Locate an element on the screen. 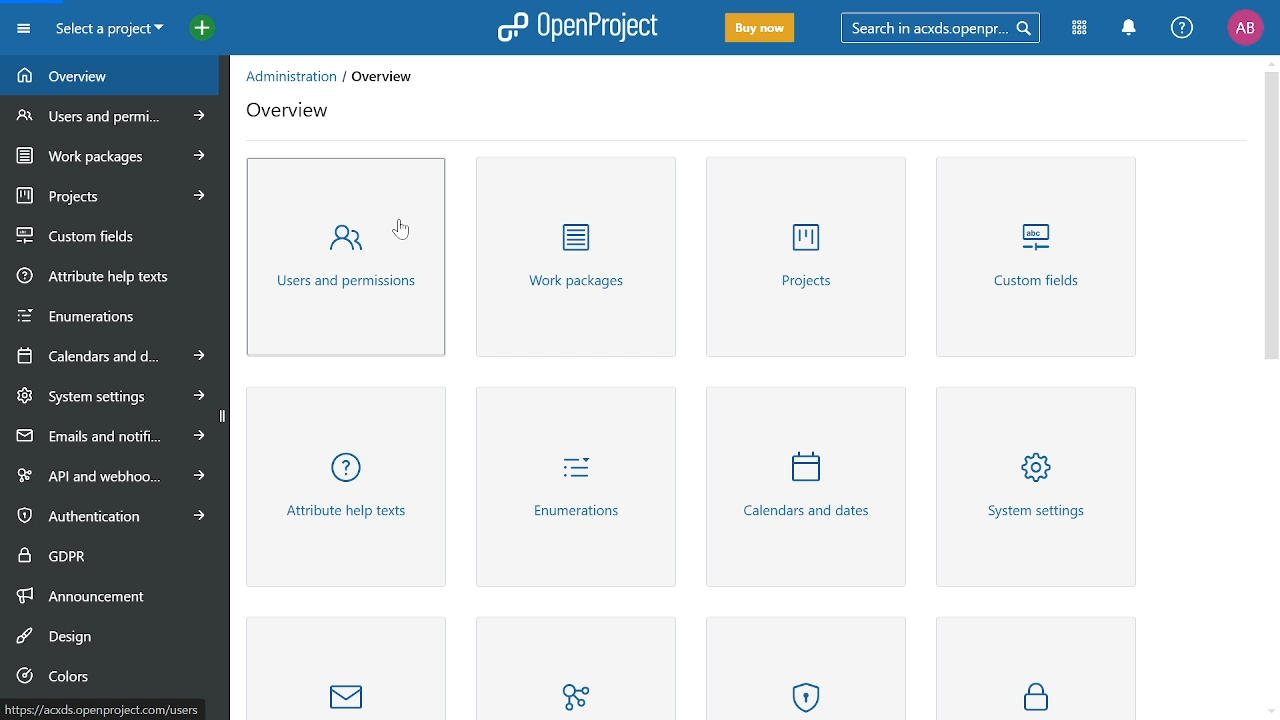 This screenshot has width=1280, height=720. Users and permissions is located at coordinates (113, 118).